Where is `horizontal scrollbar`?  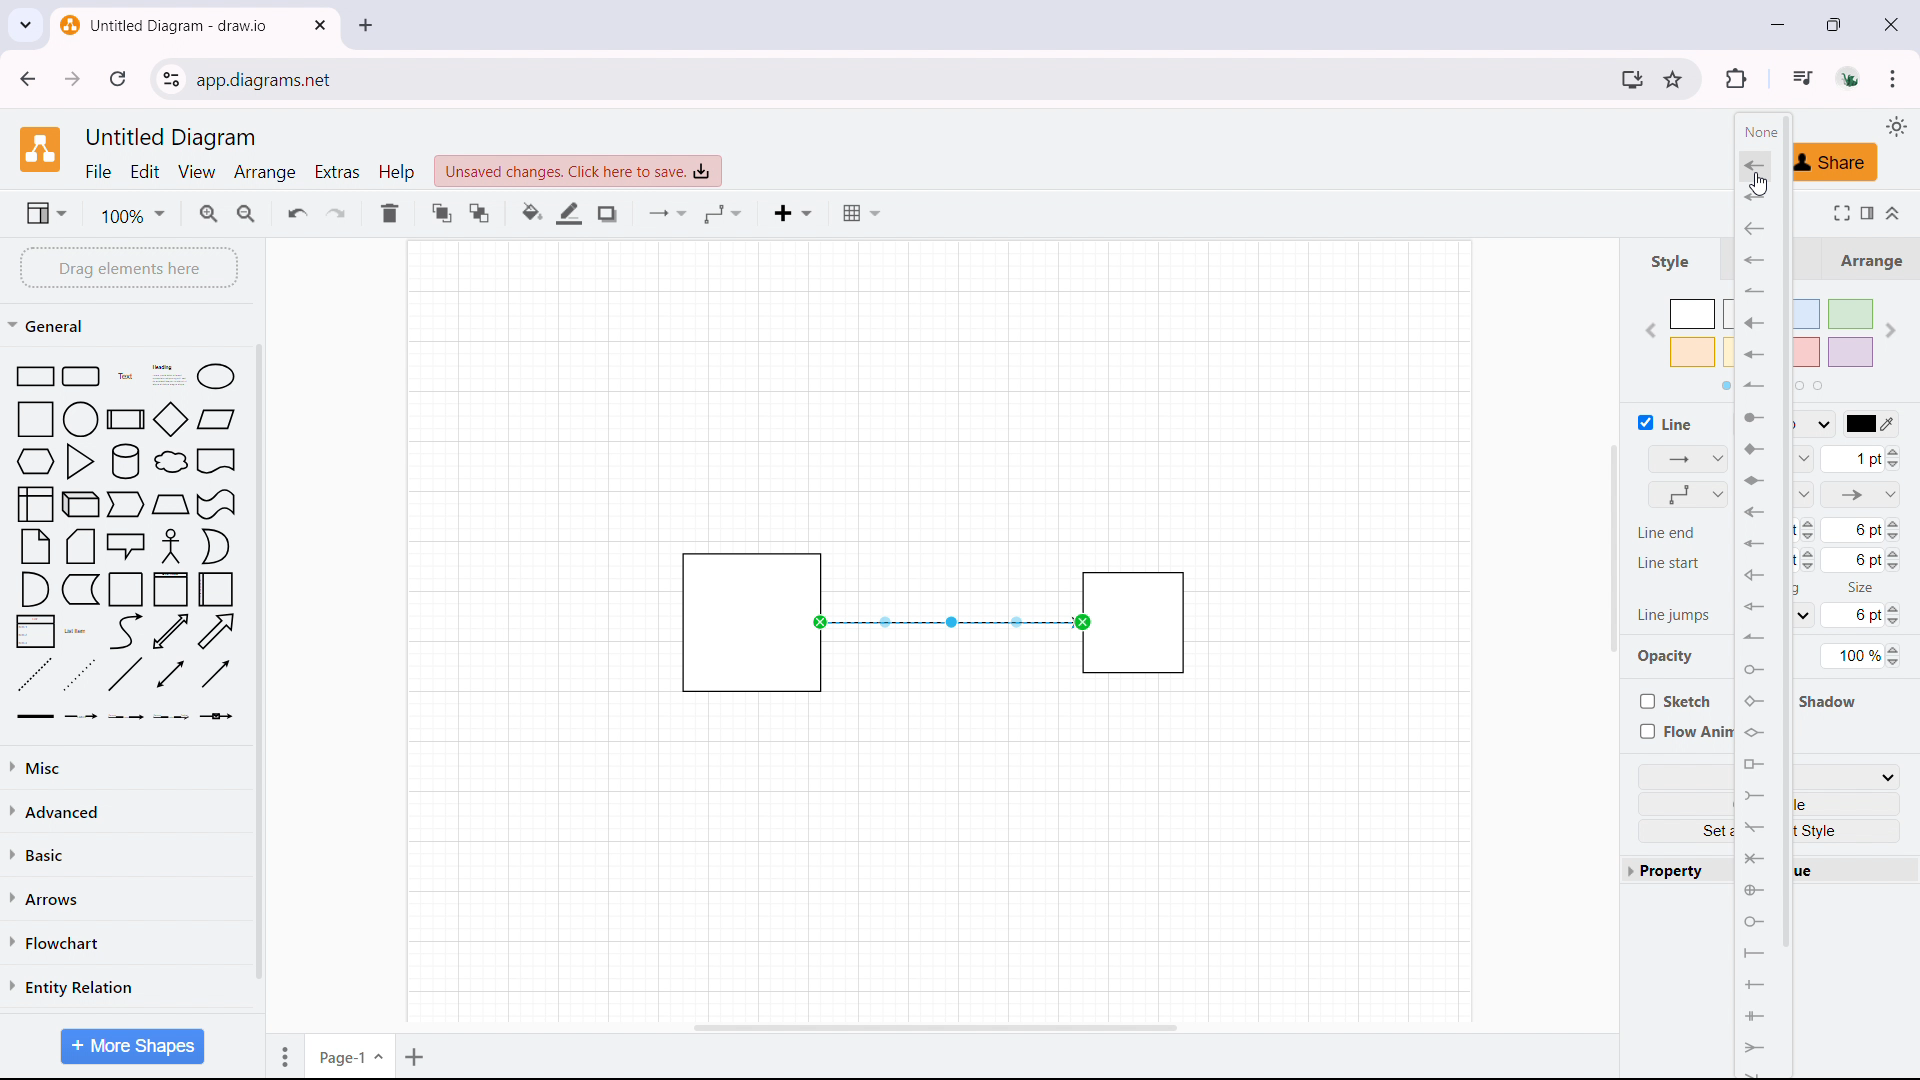 horizontal scrollbar is located at coordinates (936, 1028).